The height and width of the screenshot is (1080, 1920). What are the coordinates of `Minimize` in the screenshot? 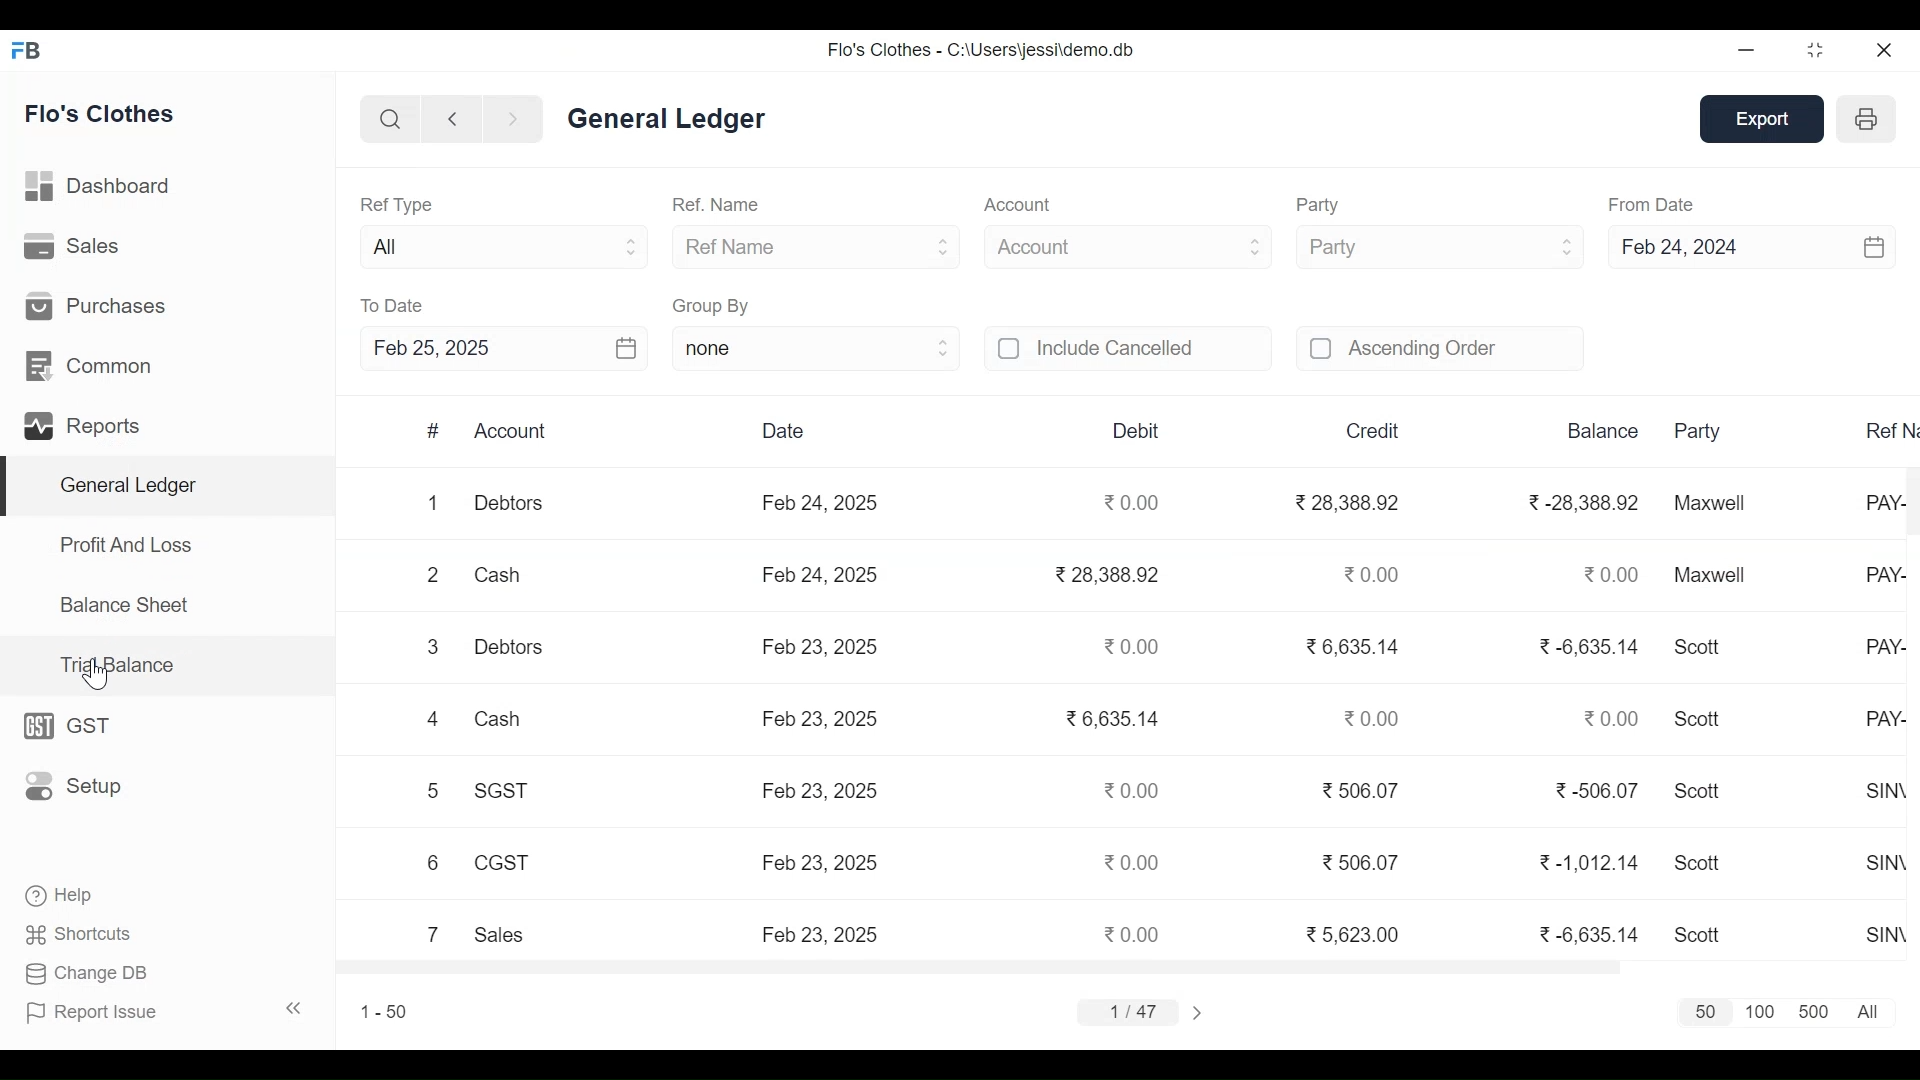 It's located at (1748, 50).